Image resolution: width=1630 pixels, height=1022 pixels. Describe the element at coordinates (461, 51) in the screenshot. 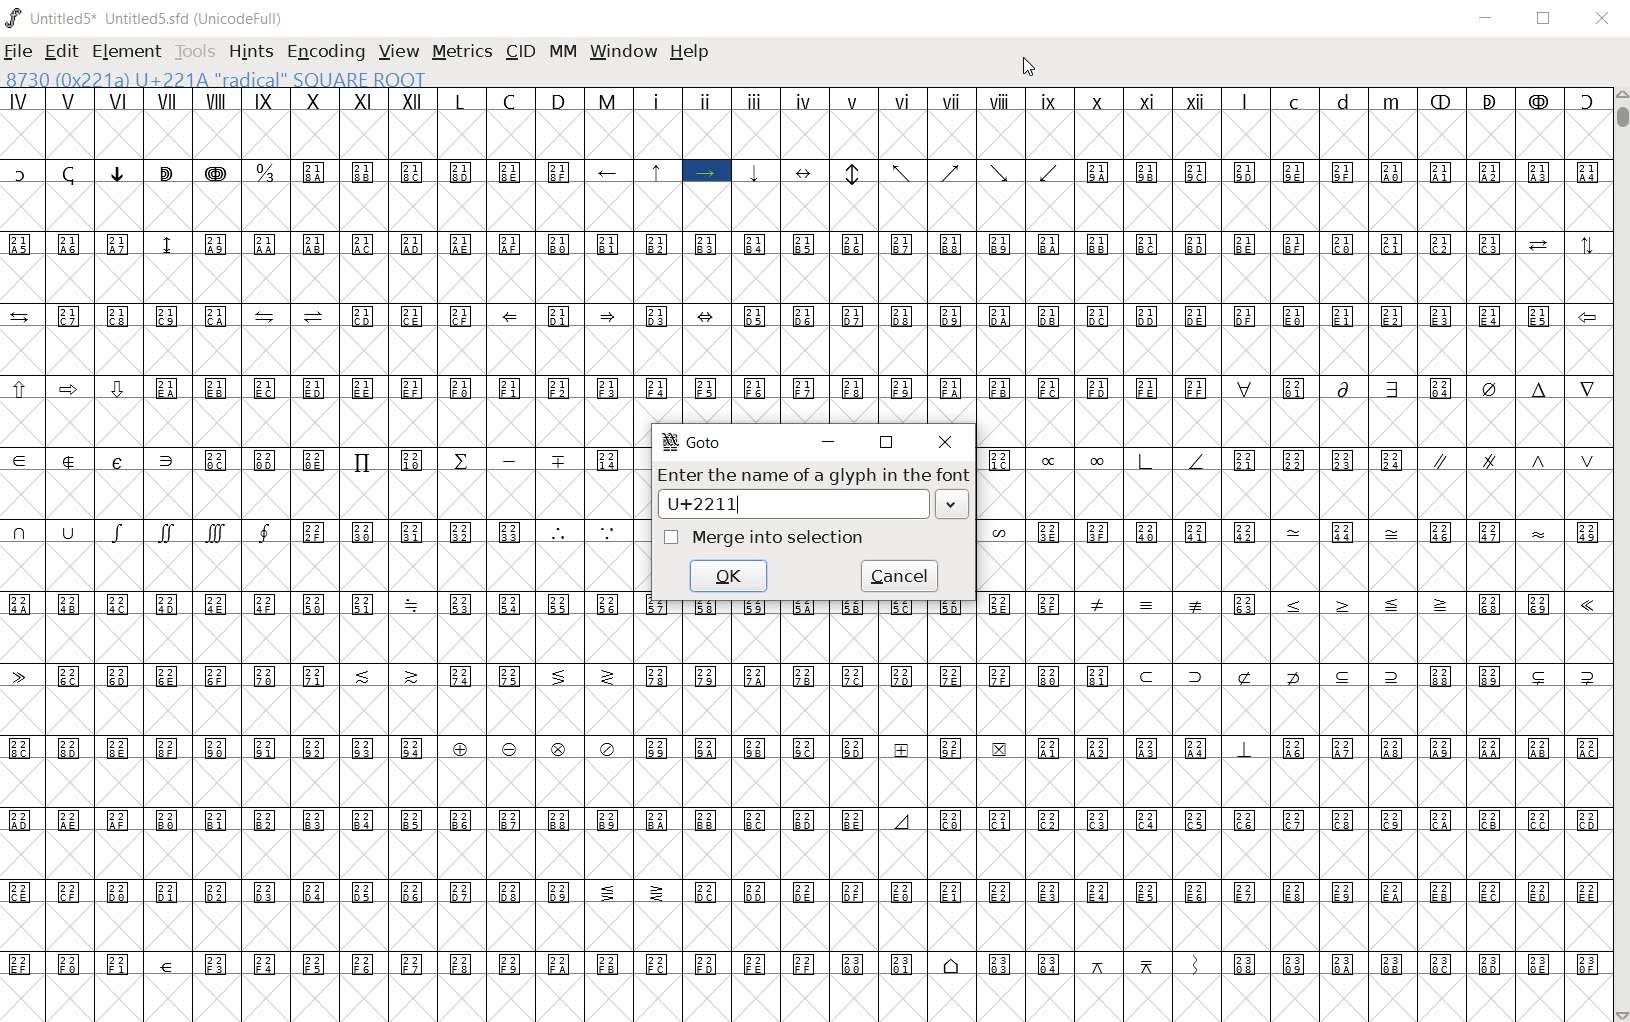

I see `METRICS` at that location.